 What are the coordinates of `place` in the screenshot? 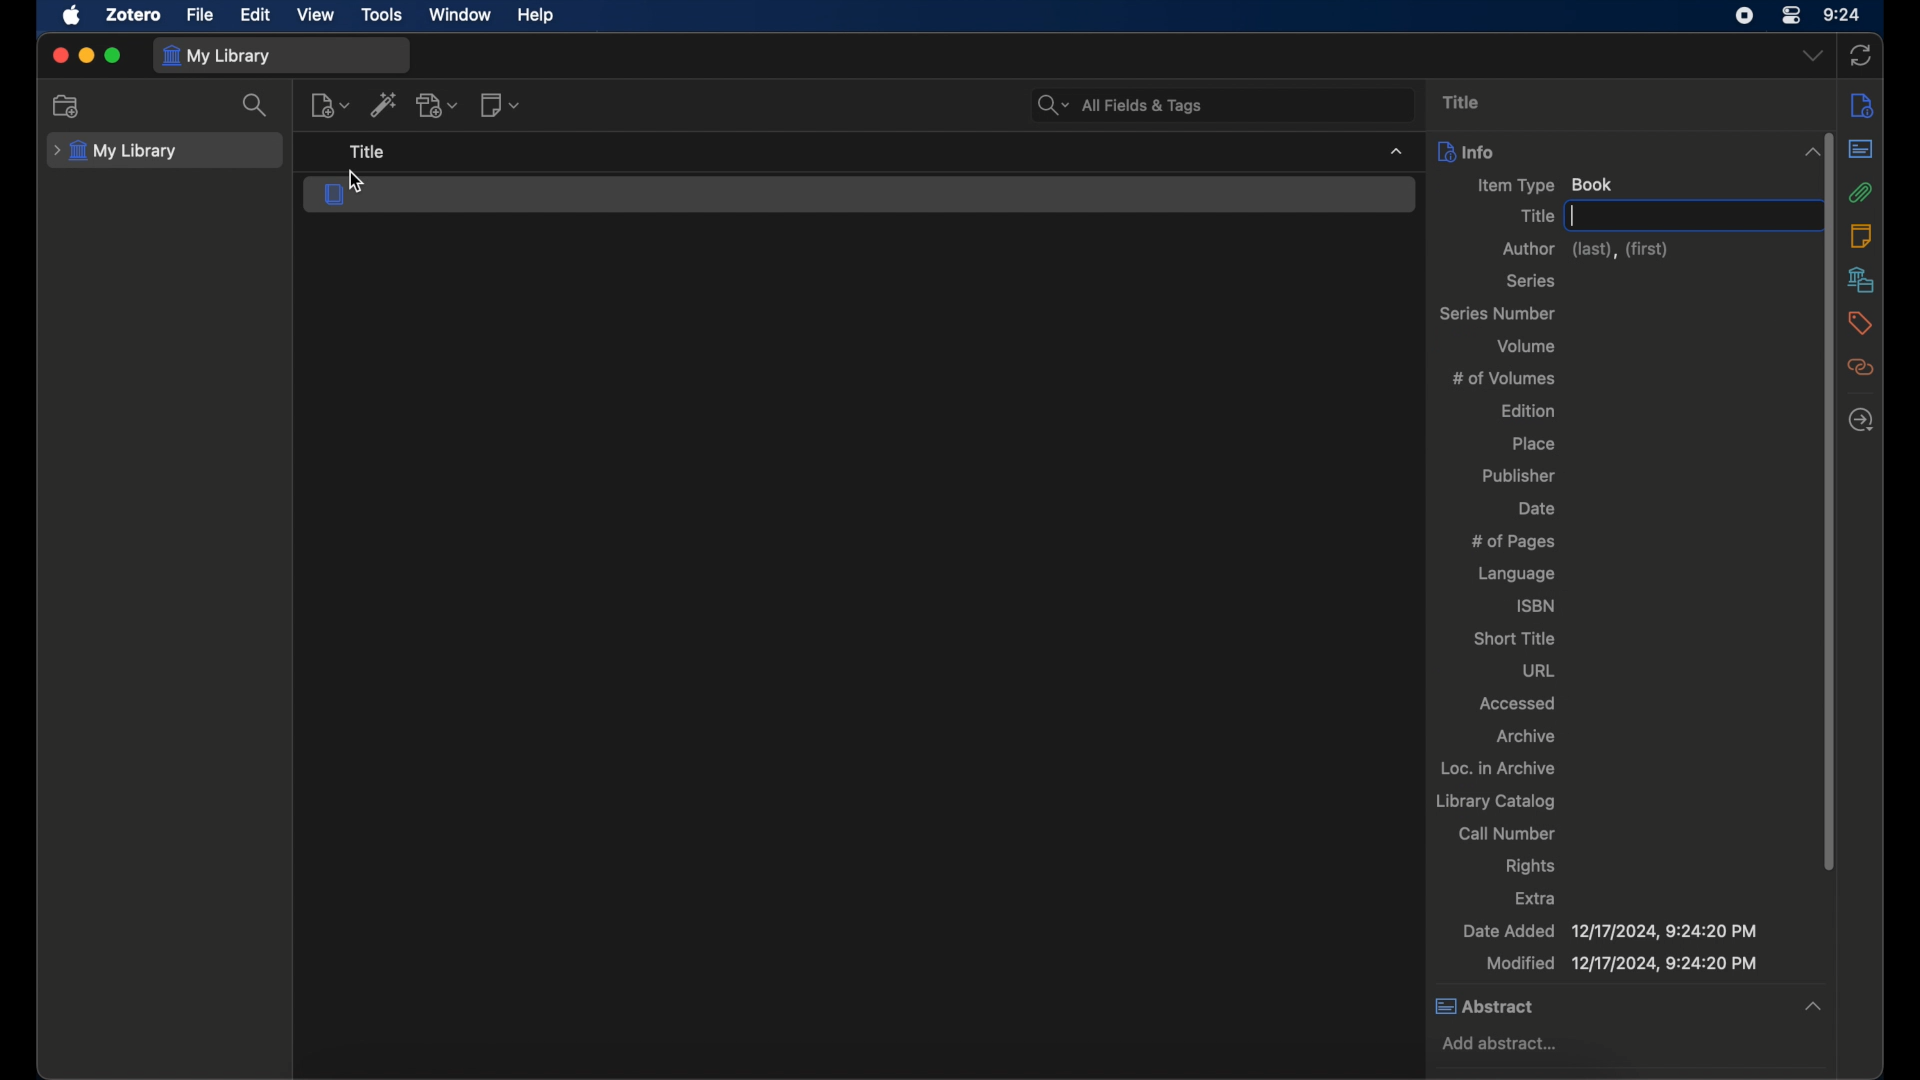 It's located at (1535, 443).